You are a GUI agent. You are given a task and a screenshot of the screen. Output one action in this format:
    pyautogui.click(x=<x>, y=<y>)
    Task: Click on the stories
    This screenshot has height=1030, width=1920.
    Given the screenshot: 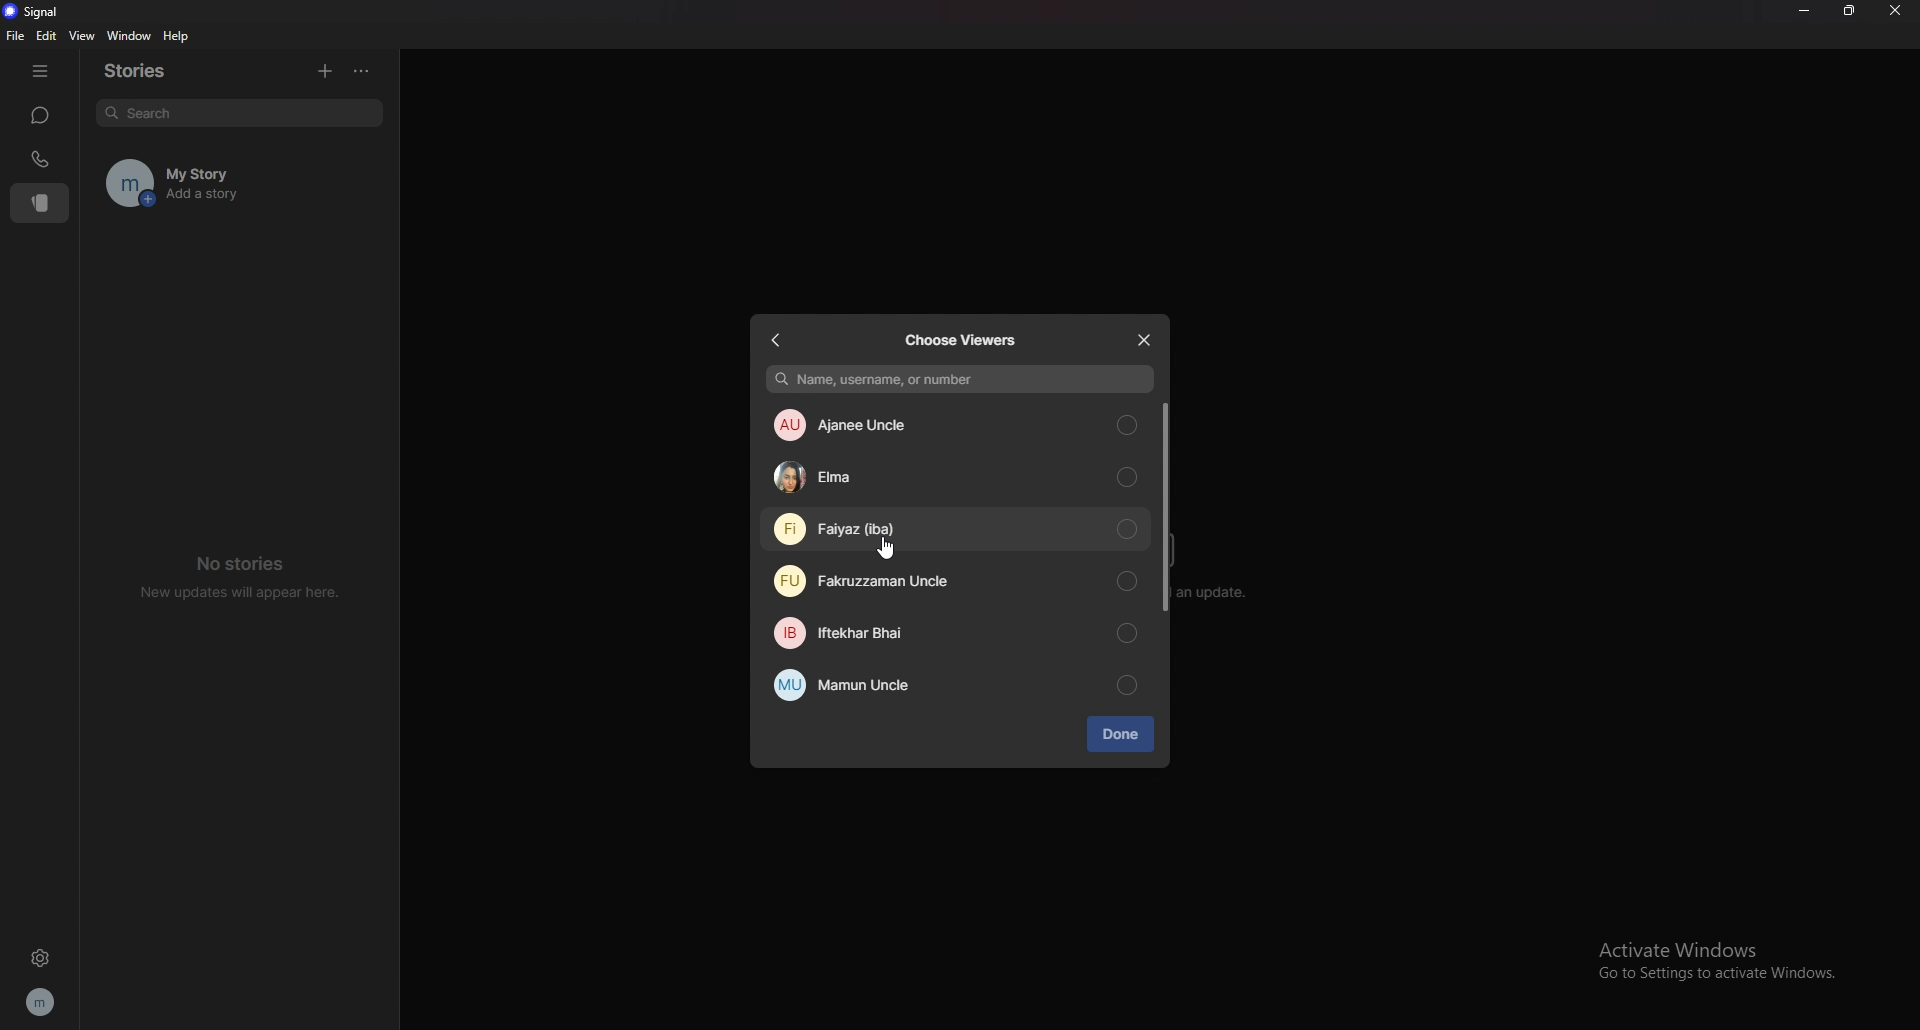 What is the action you would take?
    pyautogui.click(x=152, y=71)
    